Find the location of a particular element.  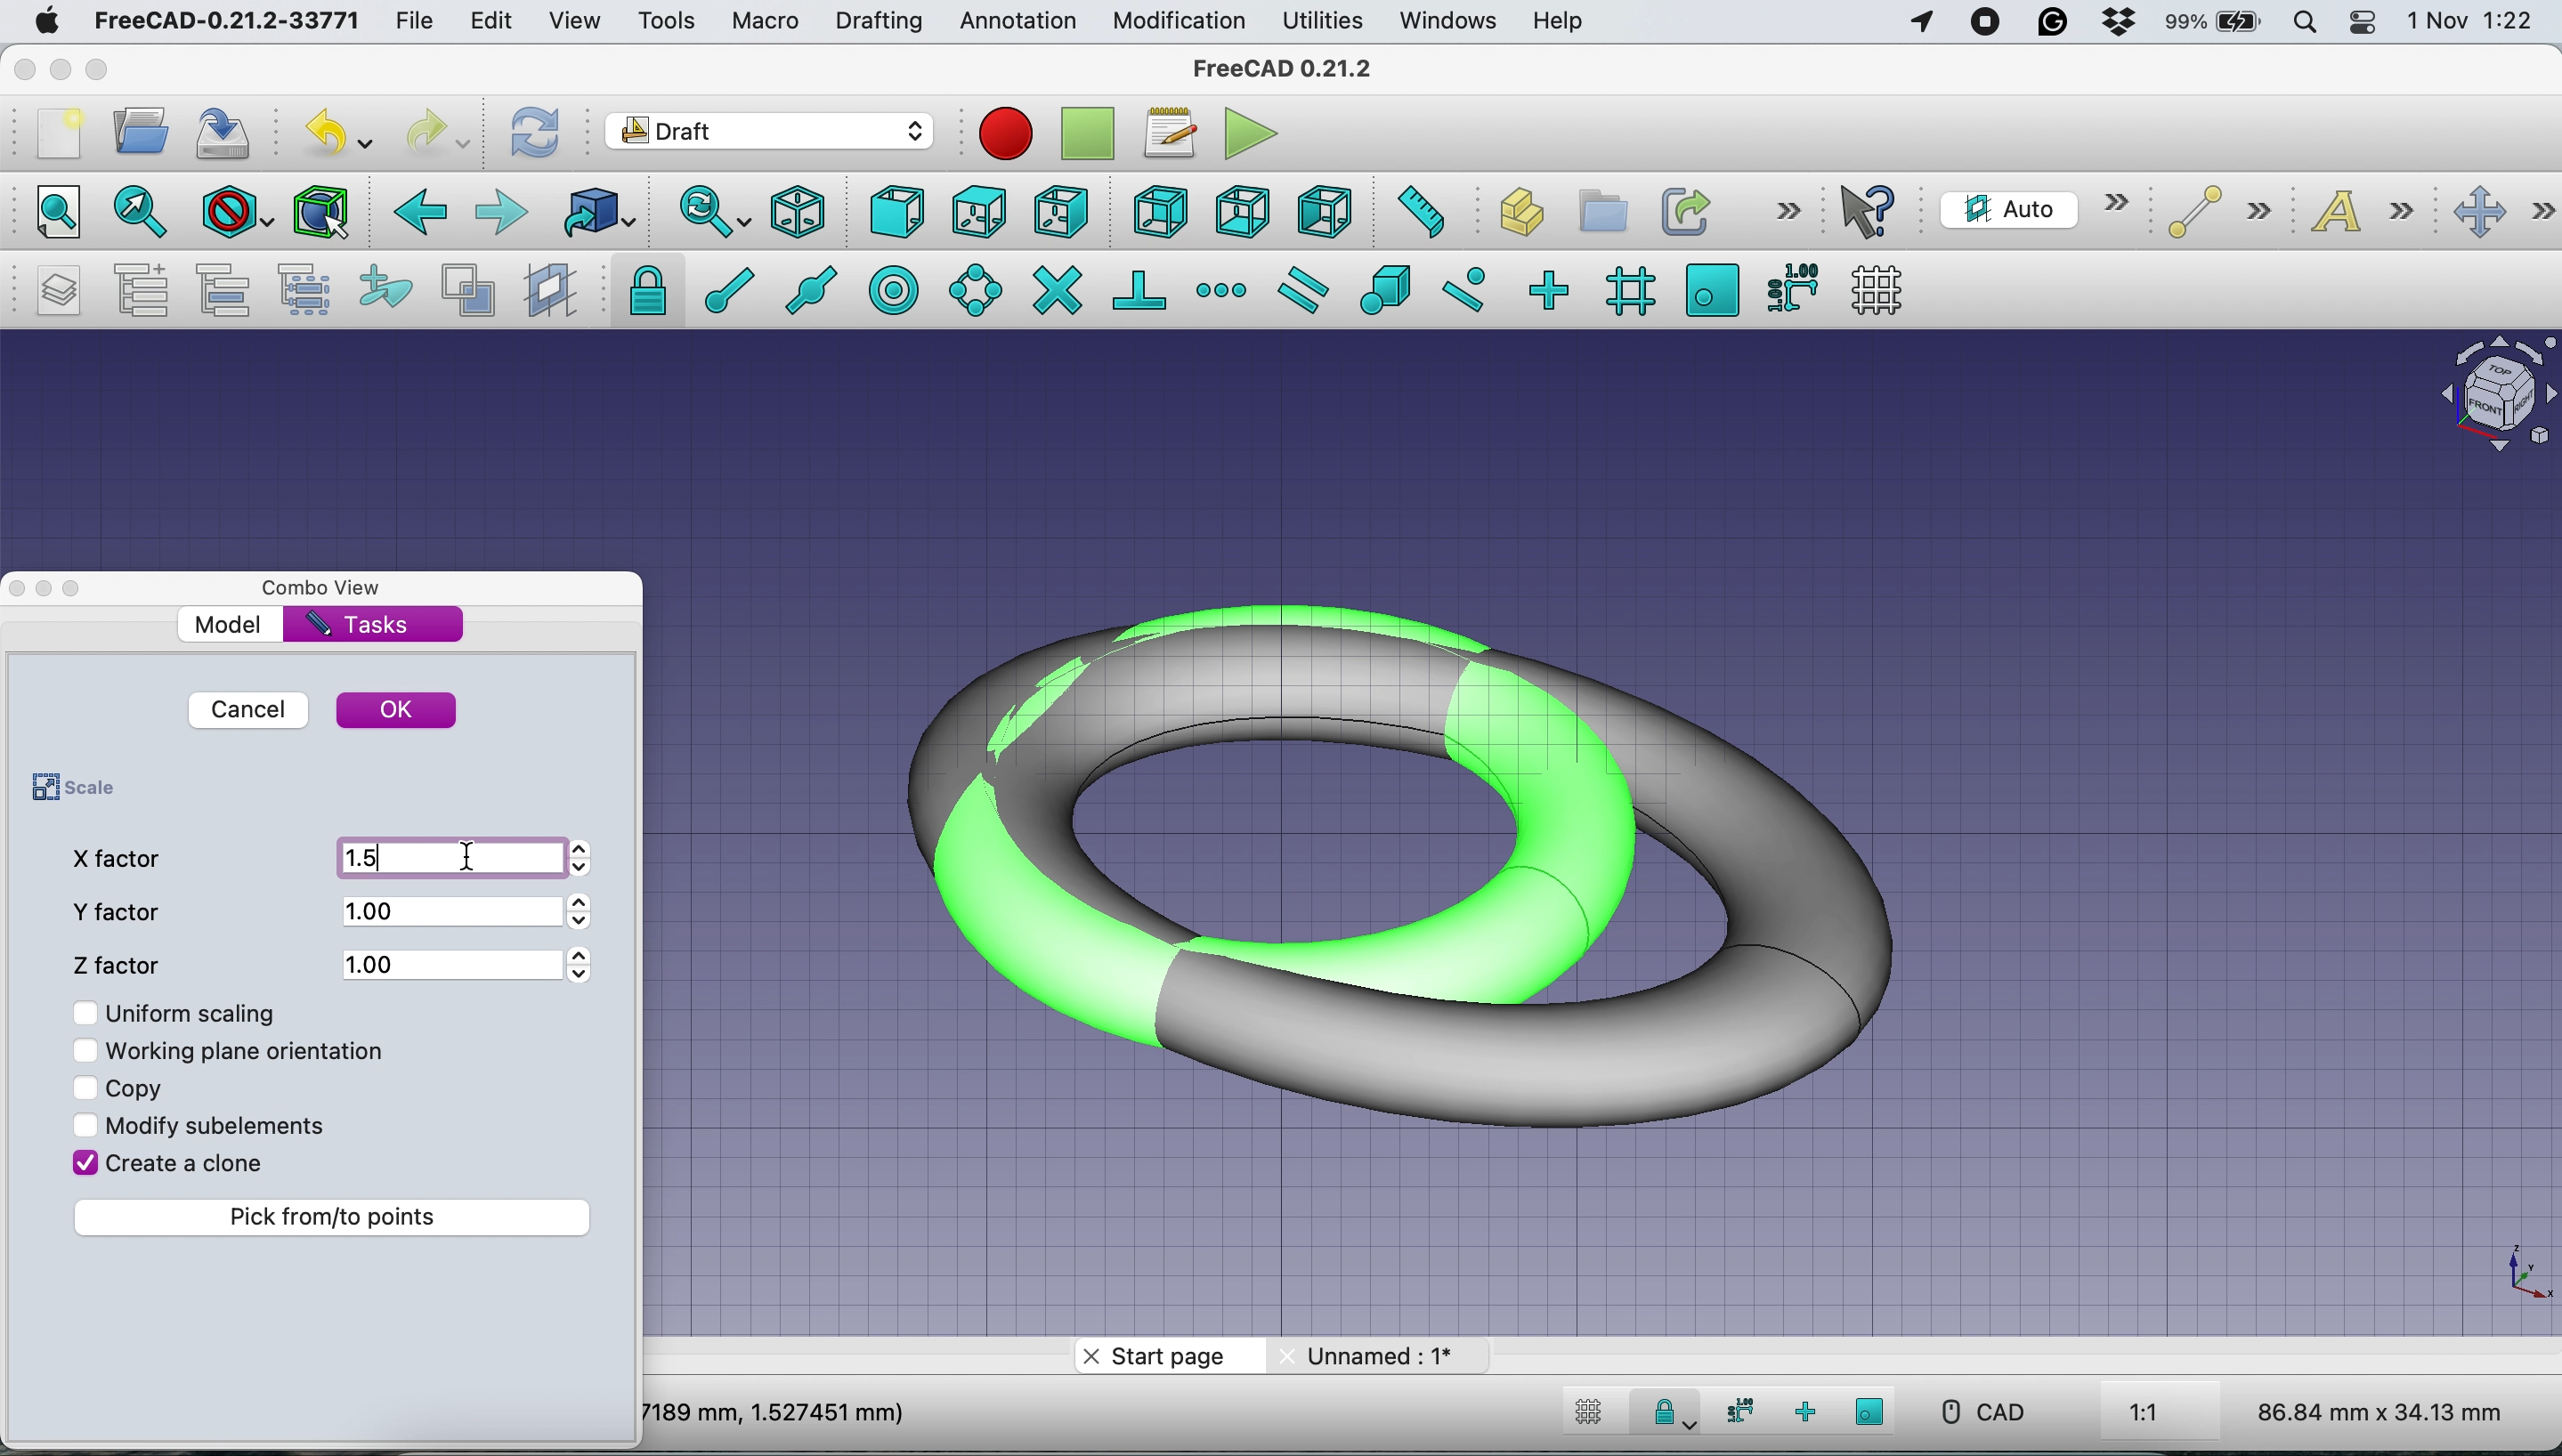

maximise is located at coordinates (101, 71).